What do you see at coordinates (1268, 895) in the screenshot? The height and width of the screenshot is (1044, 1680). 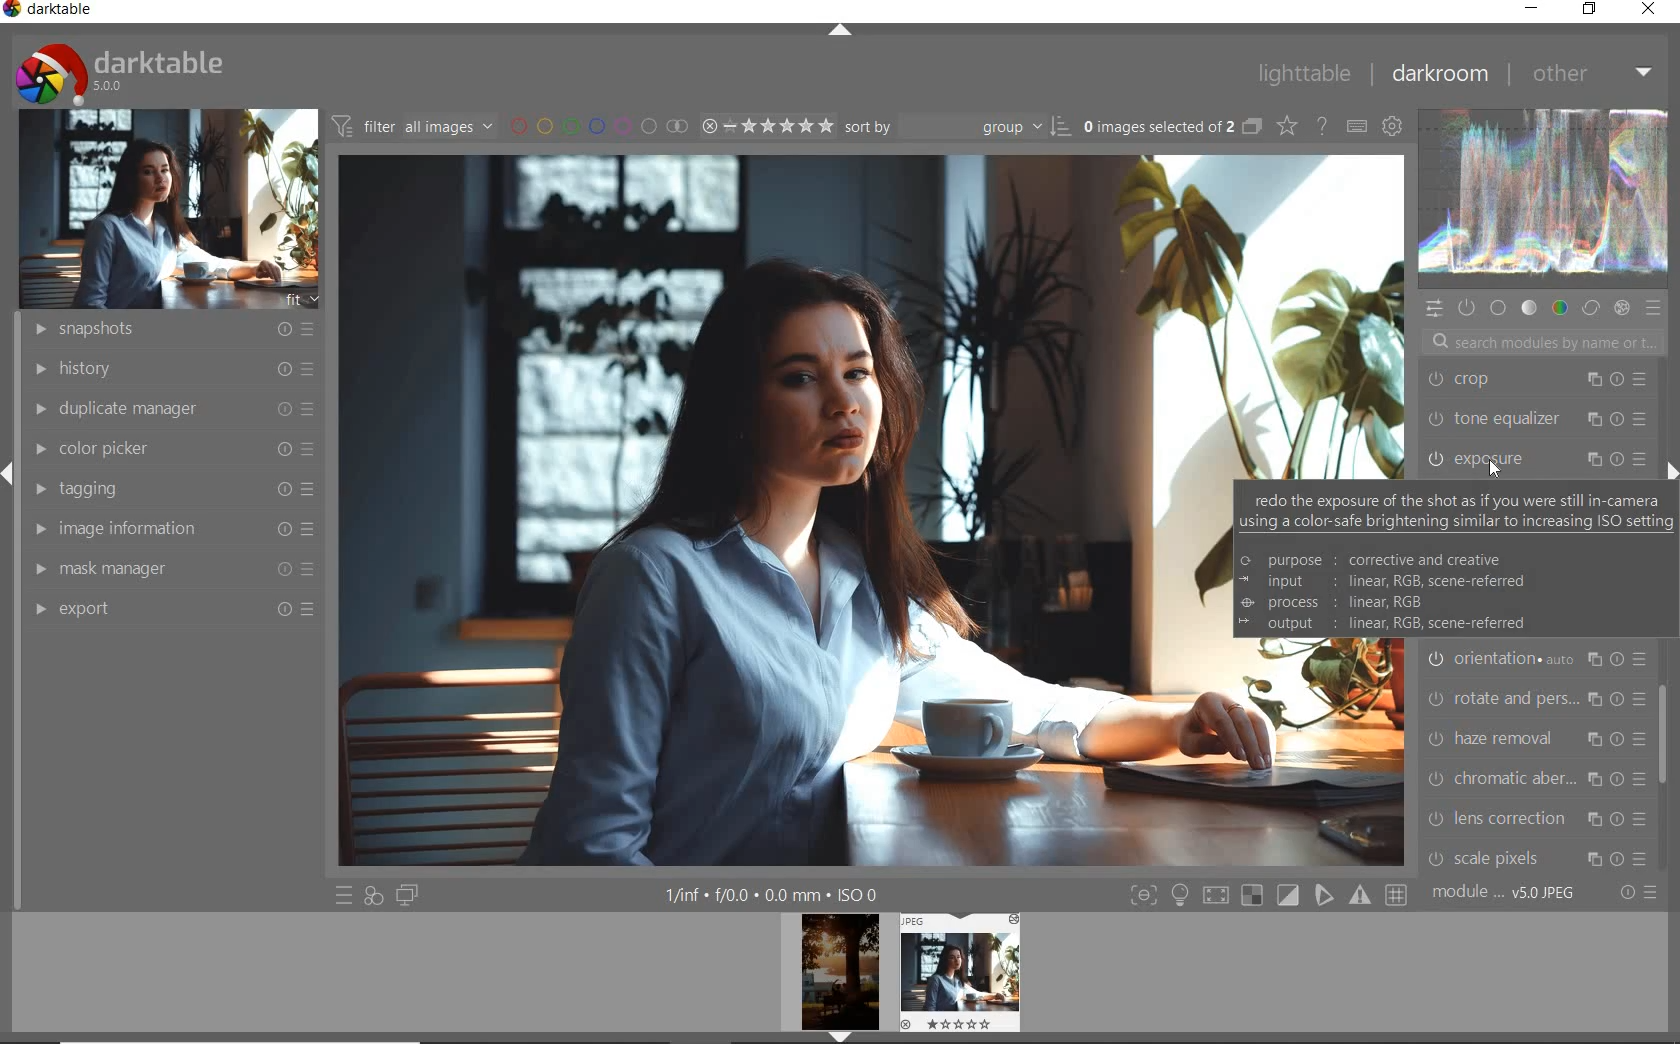 I see `TOGGLE MODE` at bounding box center [1268, 895].